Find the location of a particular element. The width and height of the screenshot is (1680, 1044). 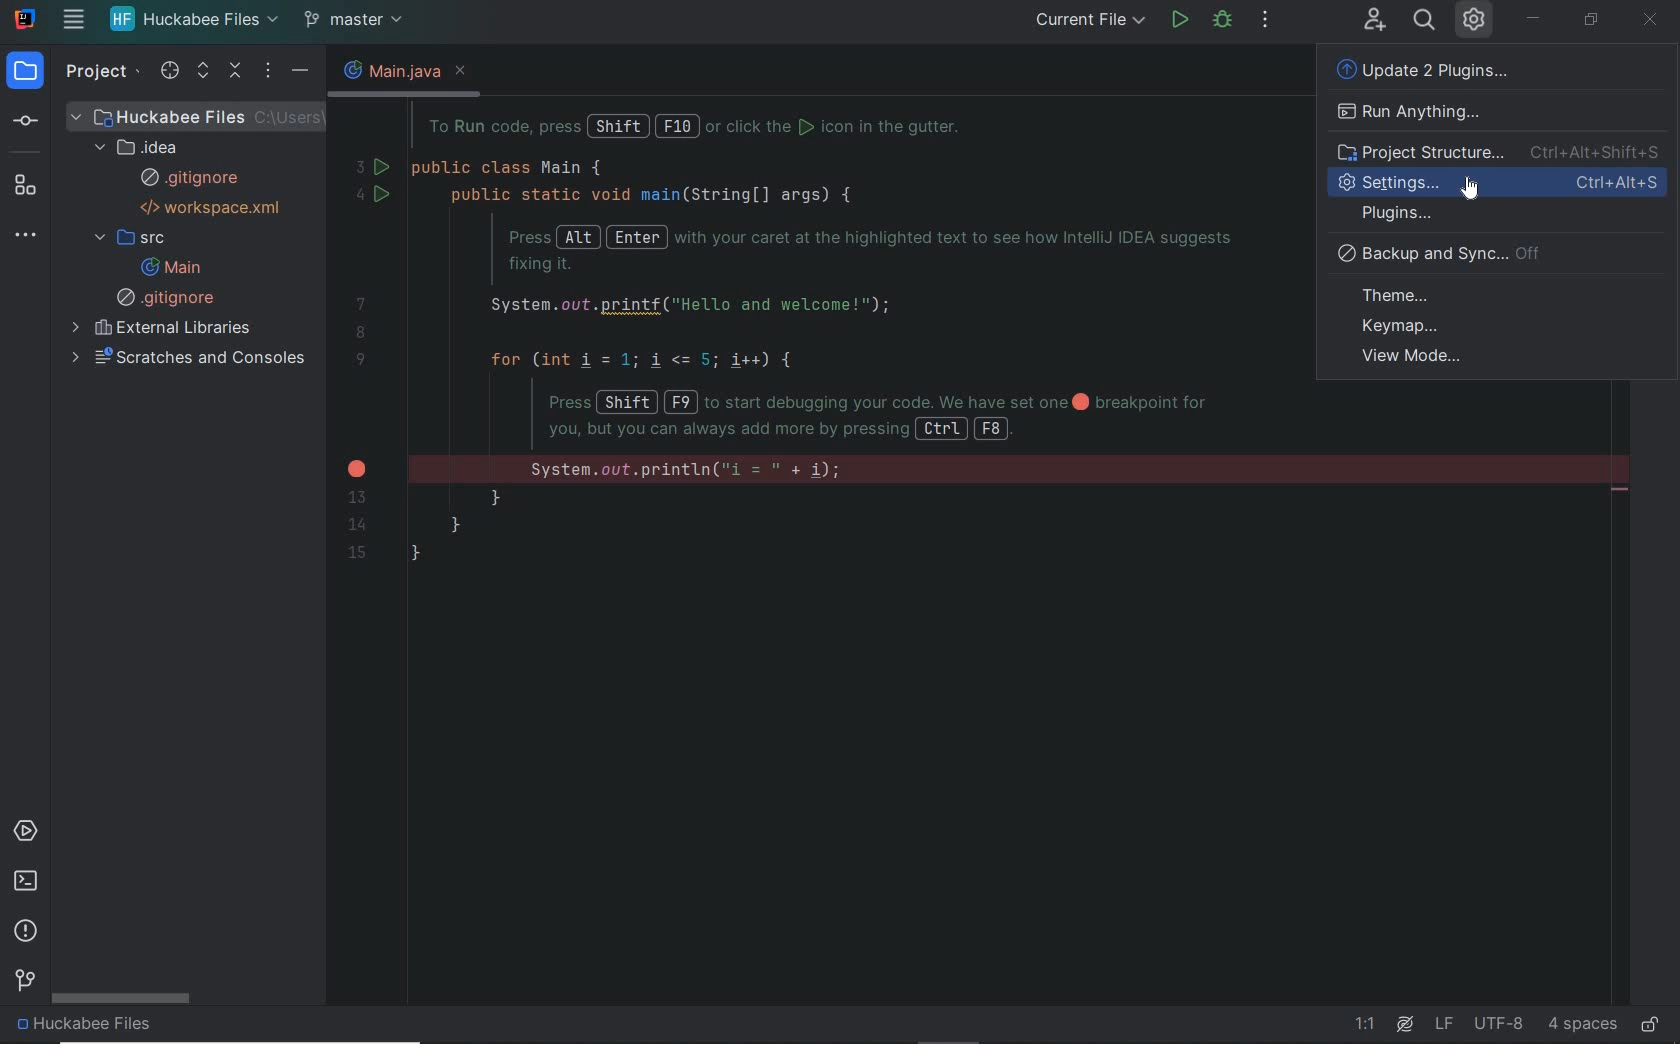

.idea is located at coordinates (142, 147).